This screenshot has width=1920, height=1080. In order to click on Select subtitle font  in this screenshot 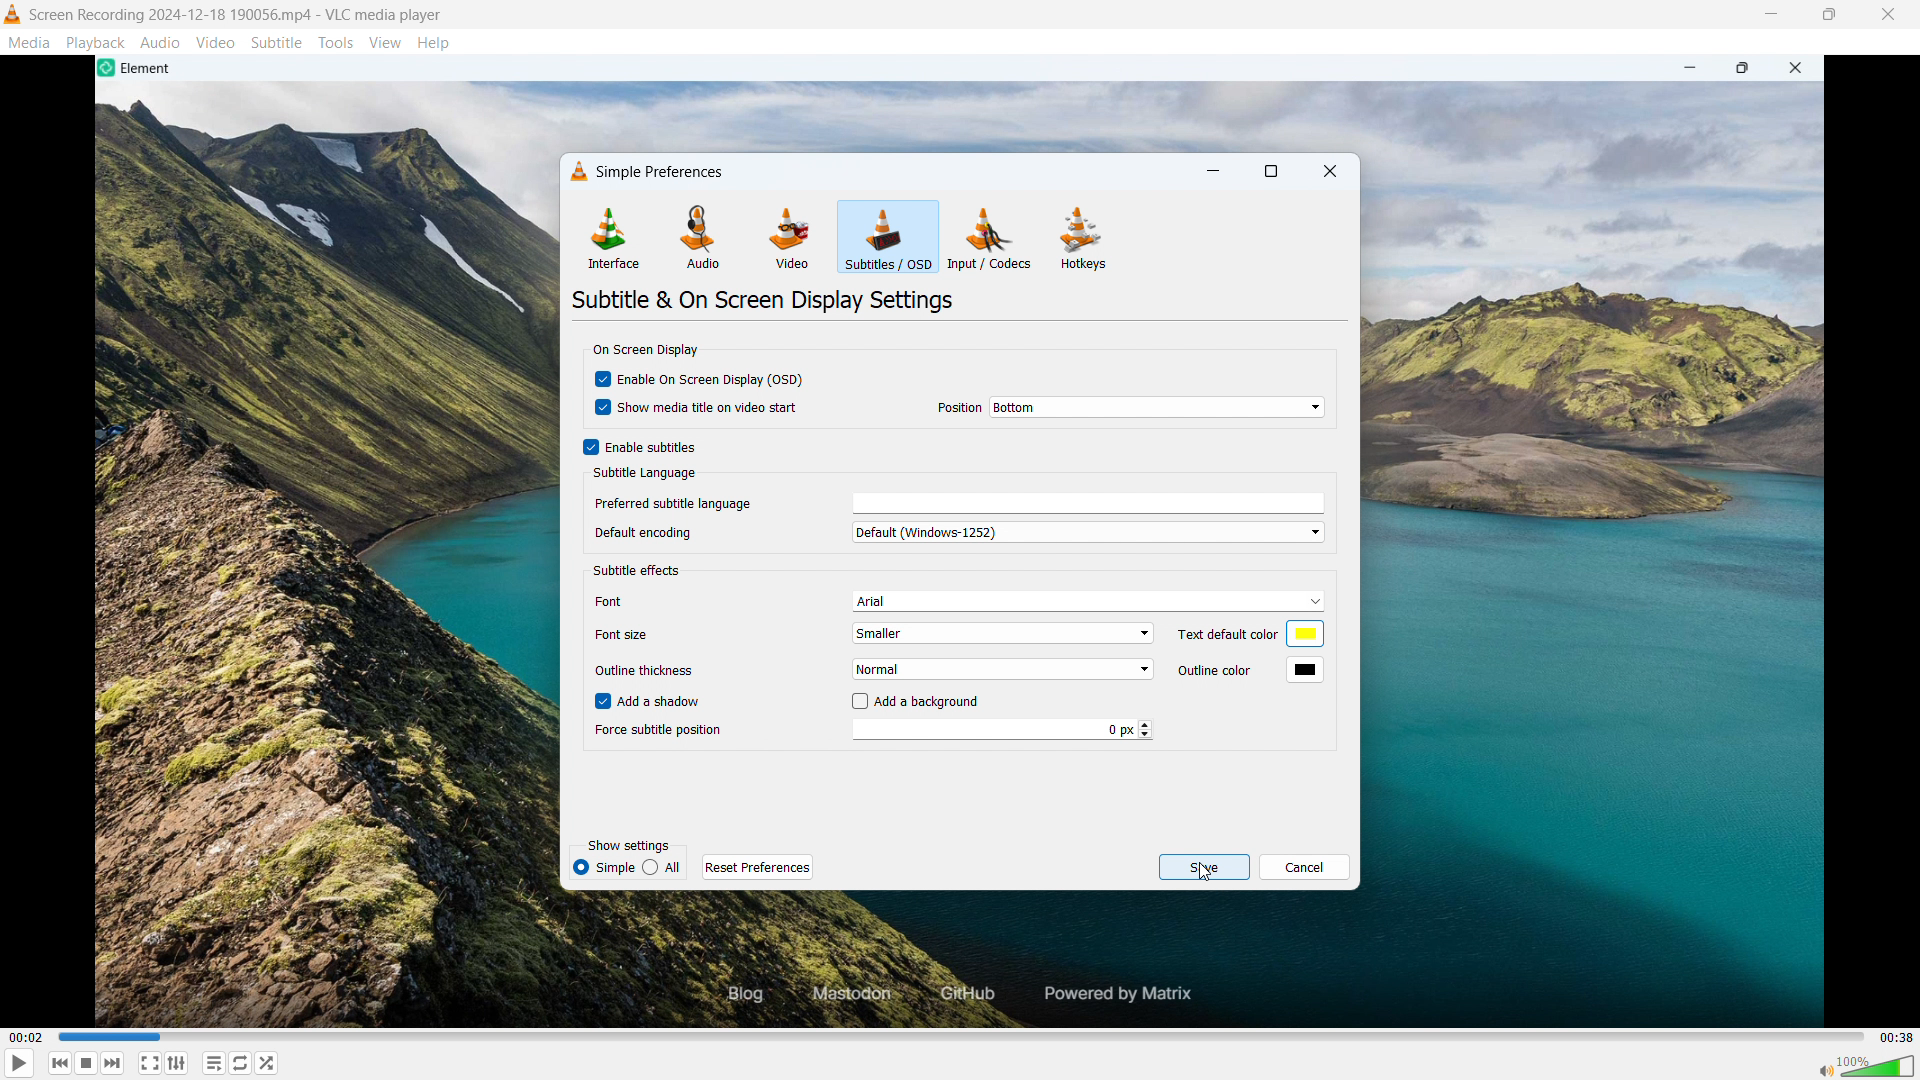, I will do `click(1088, 601)`.